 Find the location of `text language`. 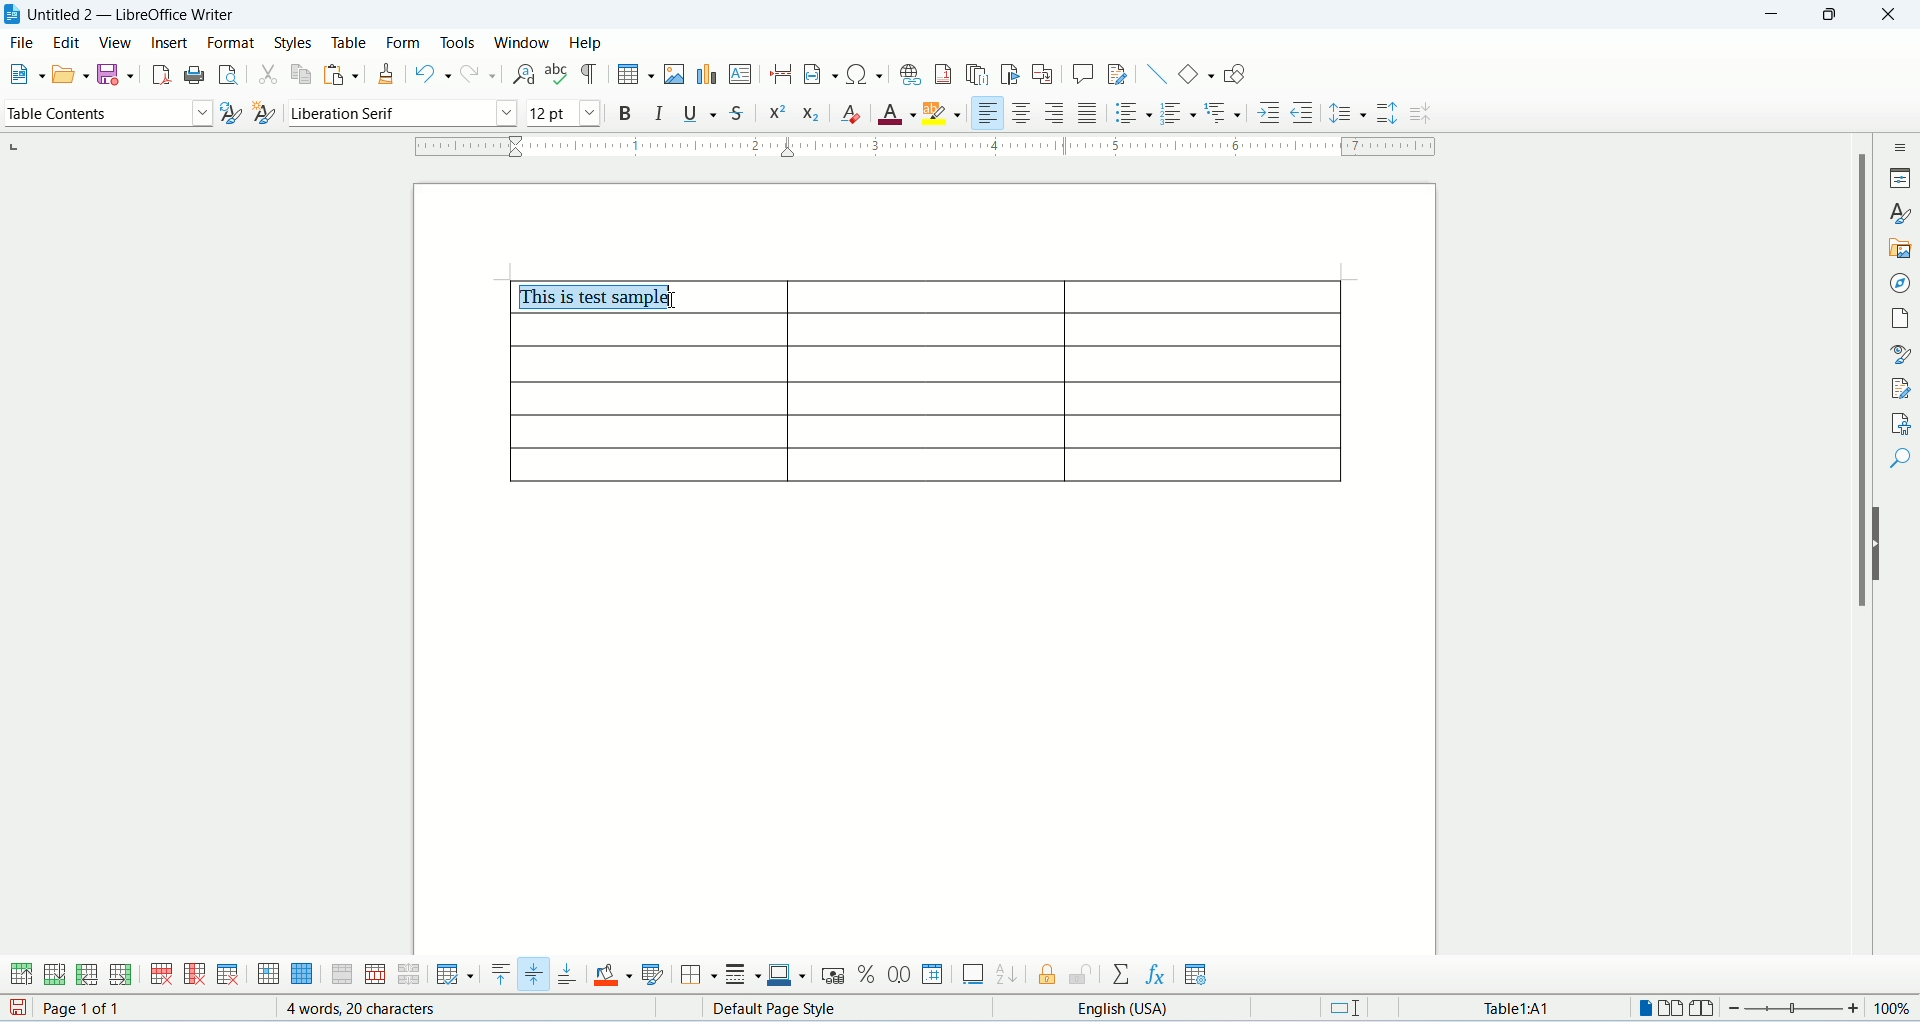

text language is located at coordinates (1131, 1009).